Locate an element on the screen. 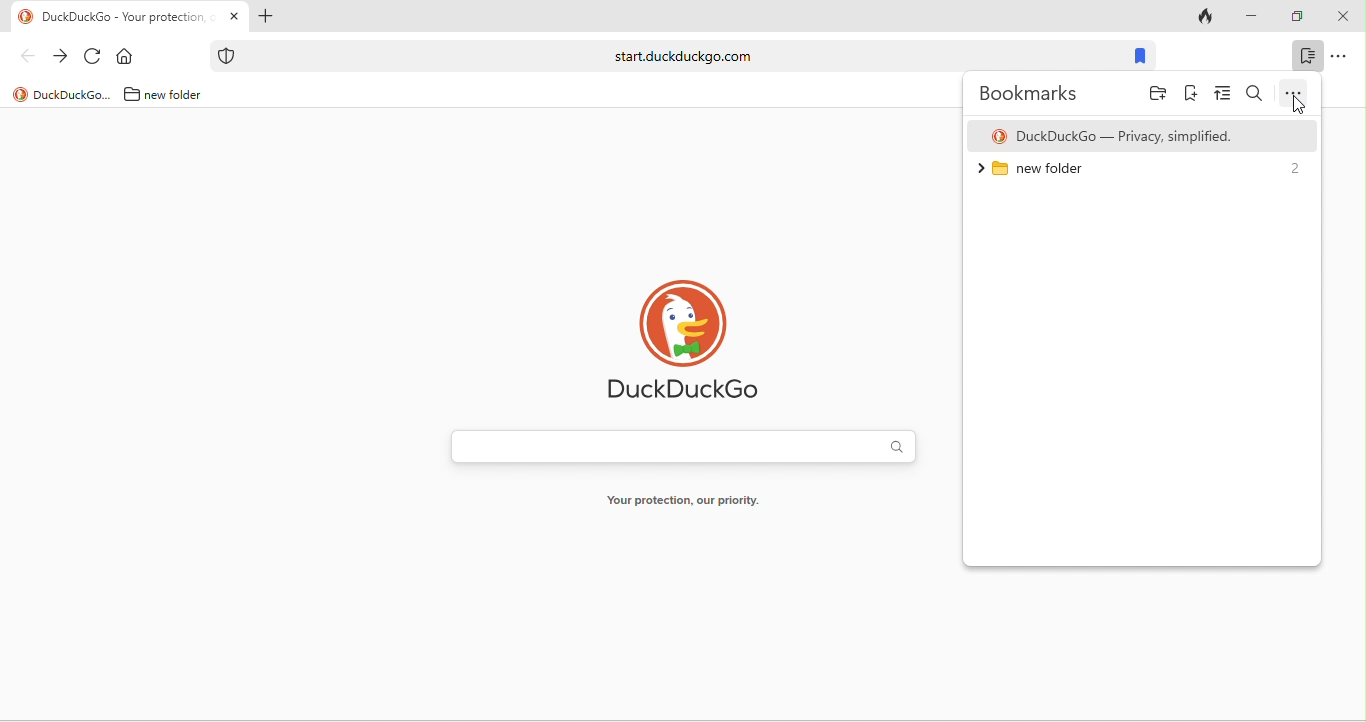  bookmarks is located at coordinates (1139, 57).